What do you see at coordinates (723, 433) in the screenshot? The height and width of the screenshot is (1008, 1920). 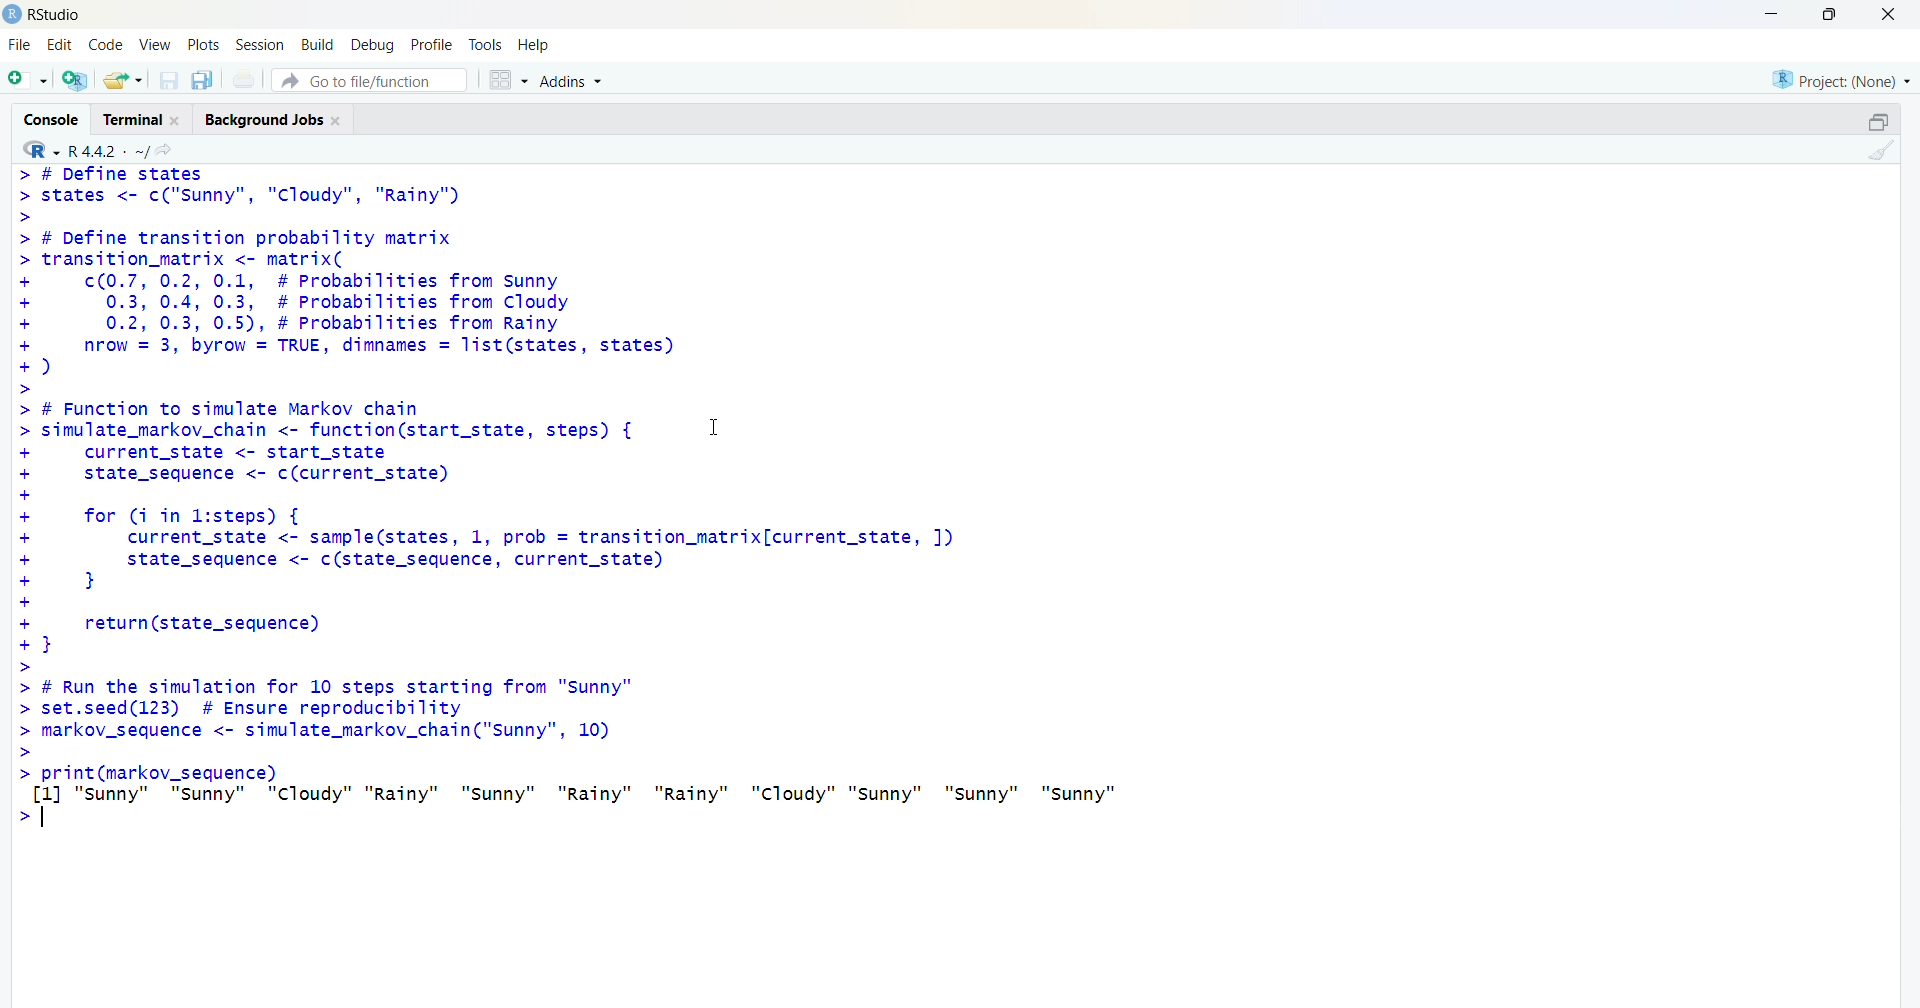 I see `cursor` at bounding box center [723, 433].